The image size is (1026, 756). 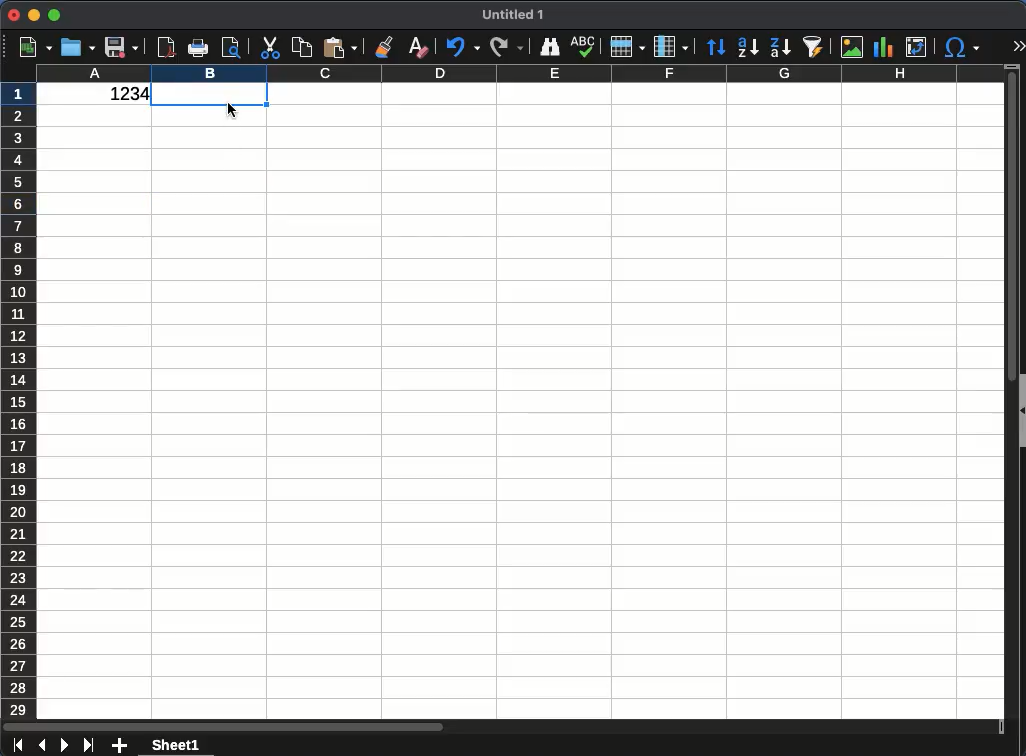 What do you see at coordinates (669, 47) in the screenshot?
I see `column` at bounding box center [669, 47].